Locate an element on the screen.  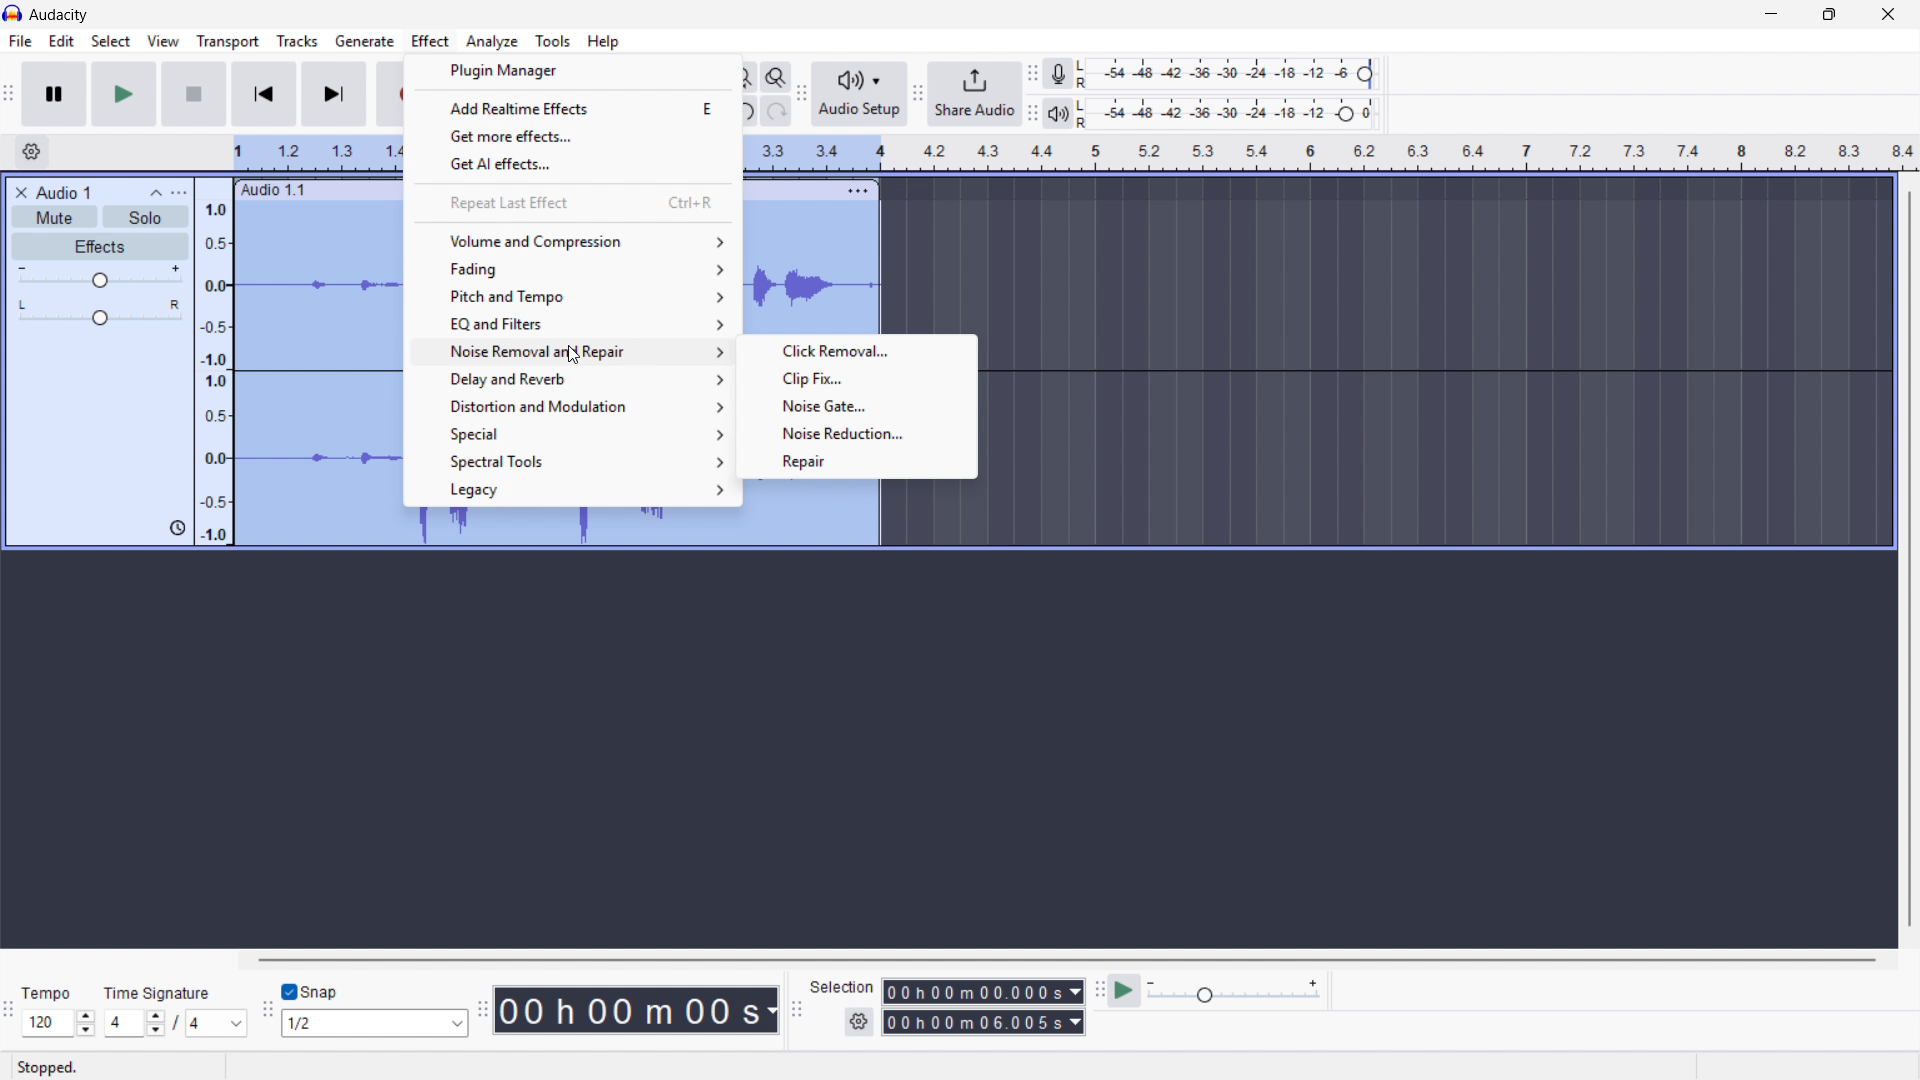
Timeline settings  is located at coordinates (31, 153).